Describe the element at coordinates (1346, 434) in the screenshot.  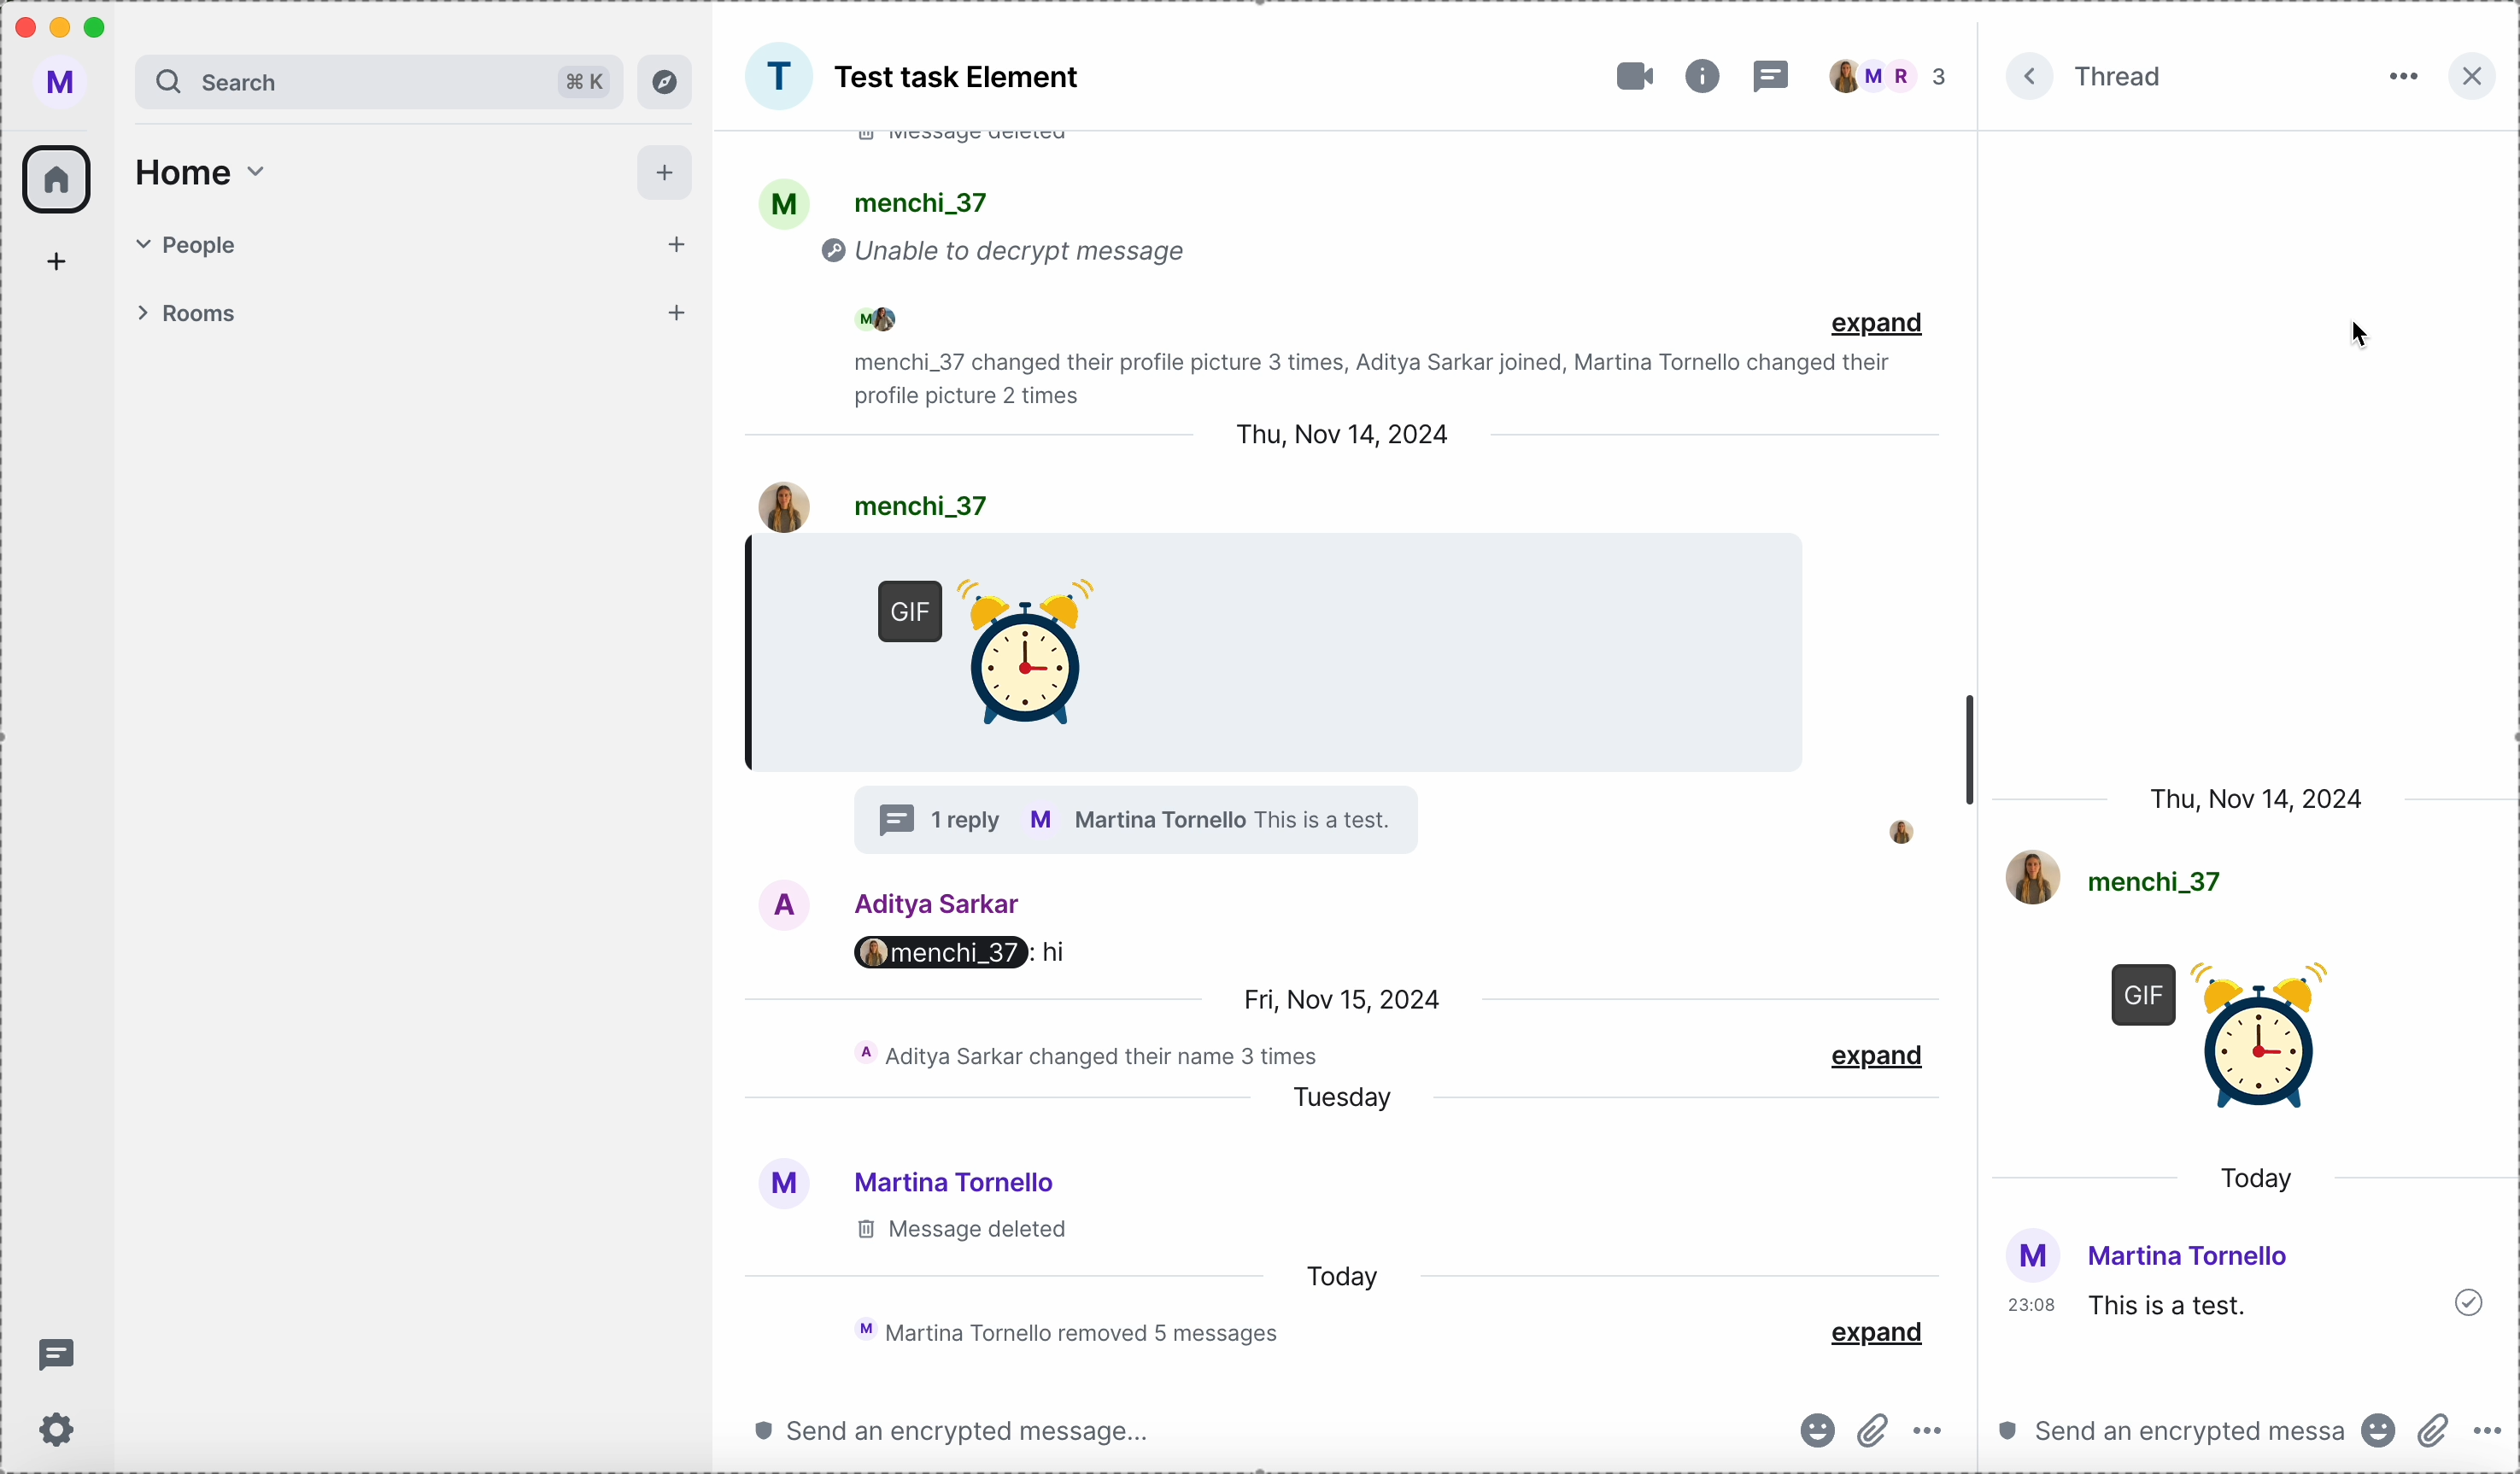
I see `date` at that location.